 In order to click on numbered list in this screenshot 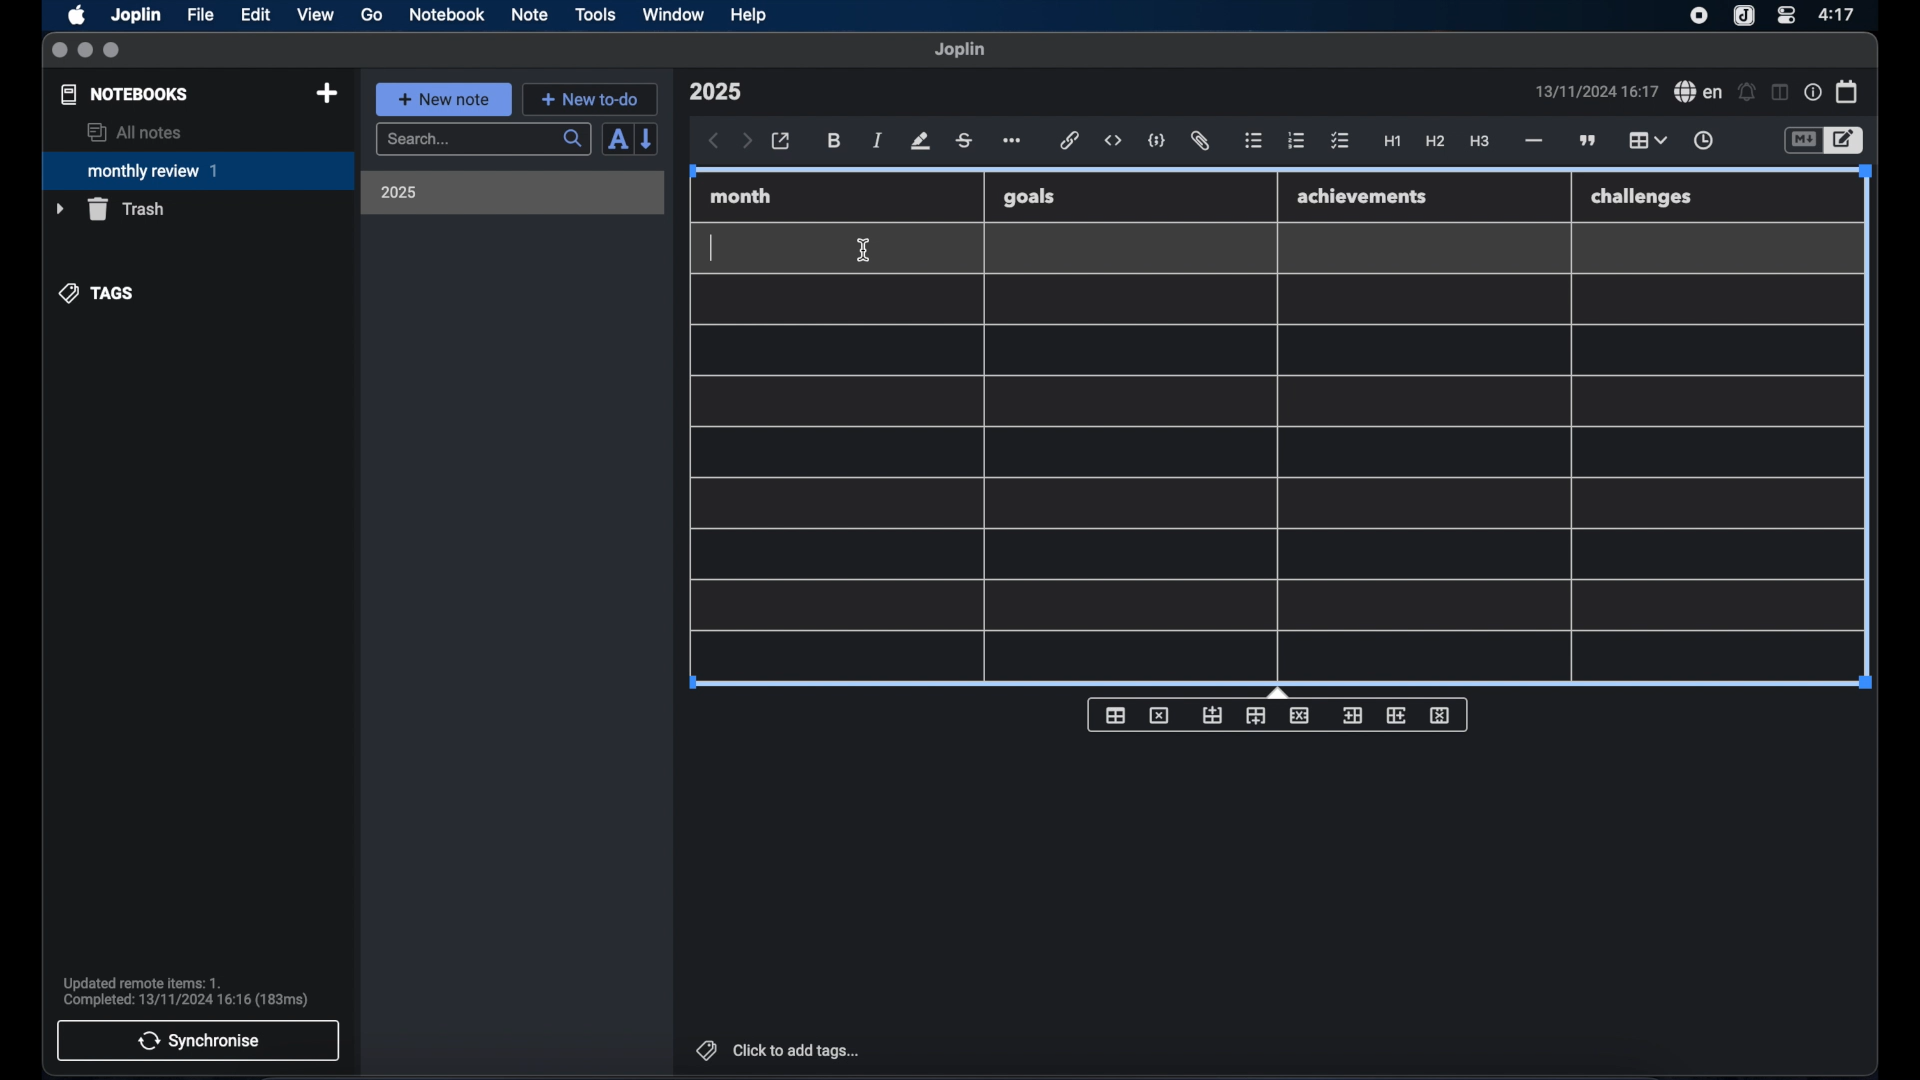, I will do `click(1296, 140)`.